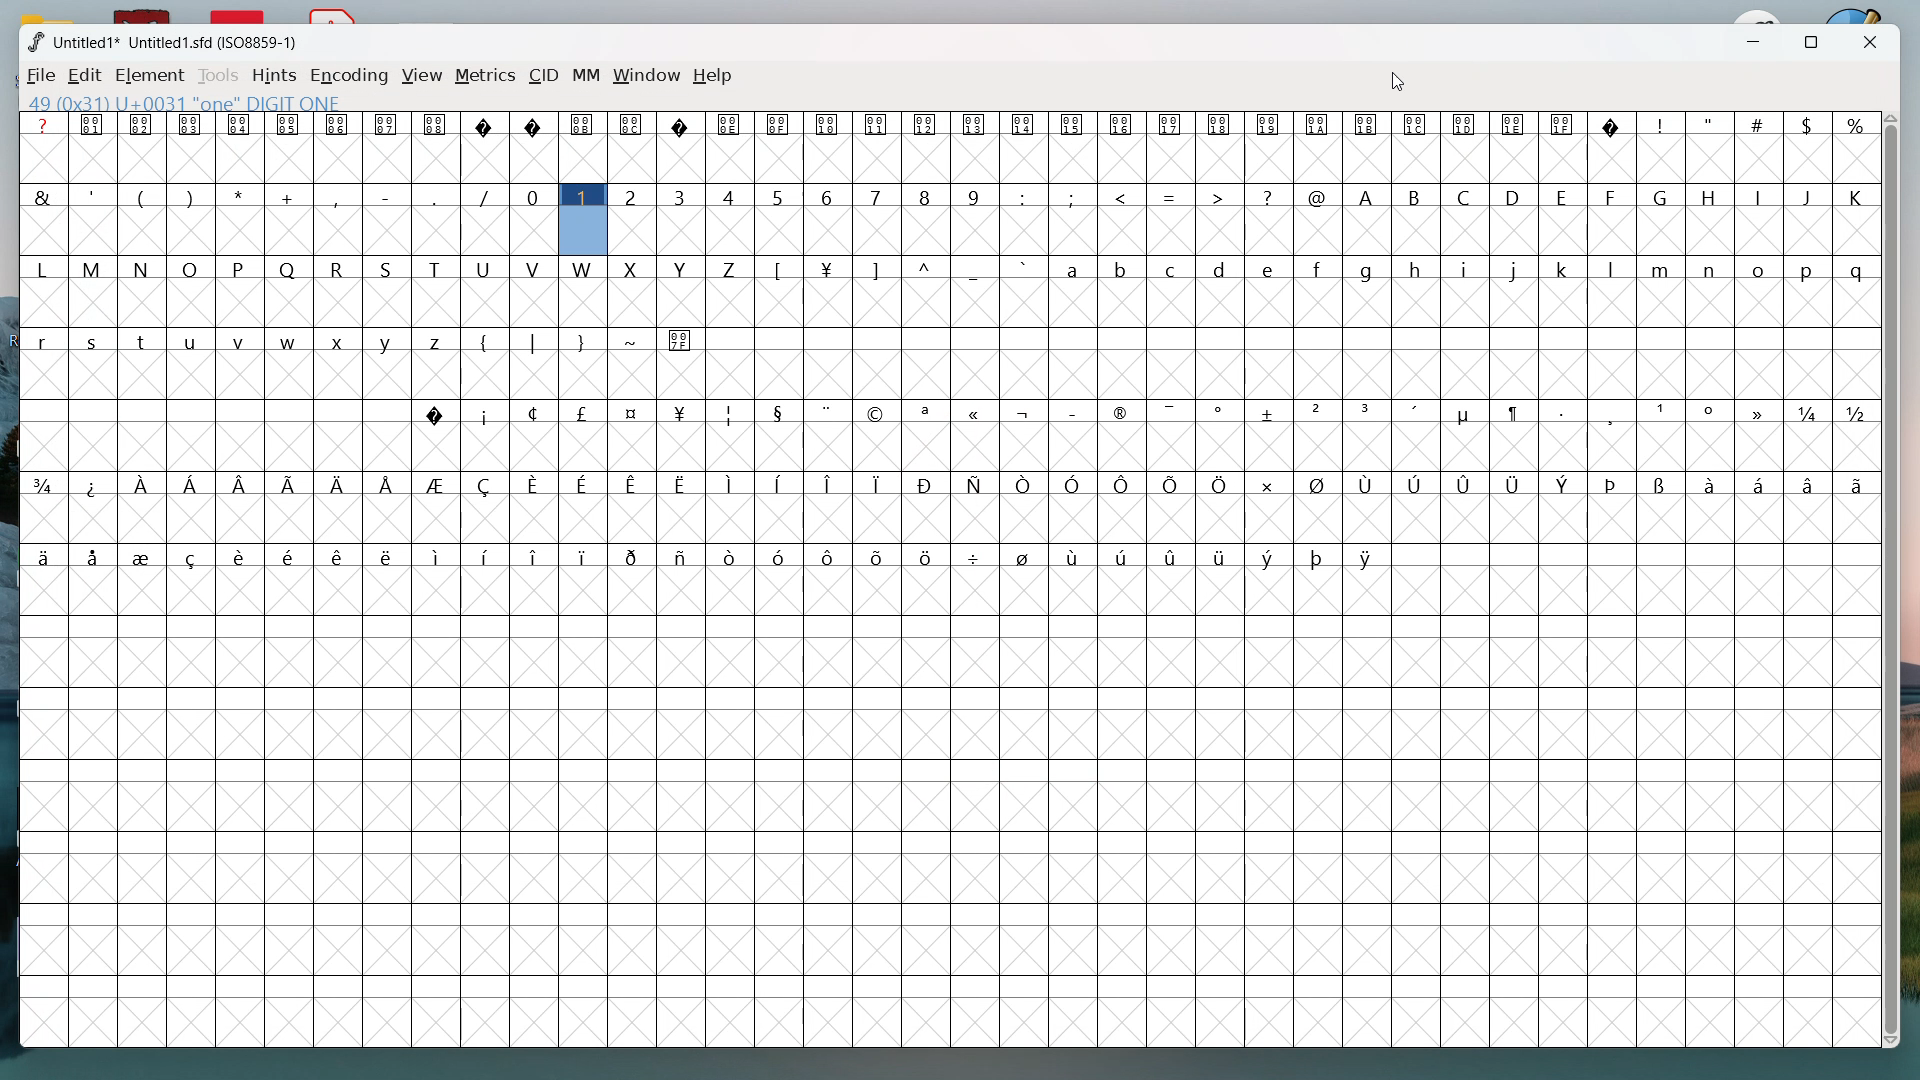 The width and height of the screenshot is (1920, 1080). I want to click on symbol, so click(1125, 483).